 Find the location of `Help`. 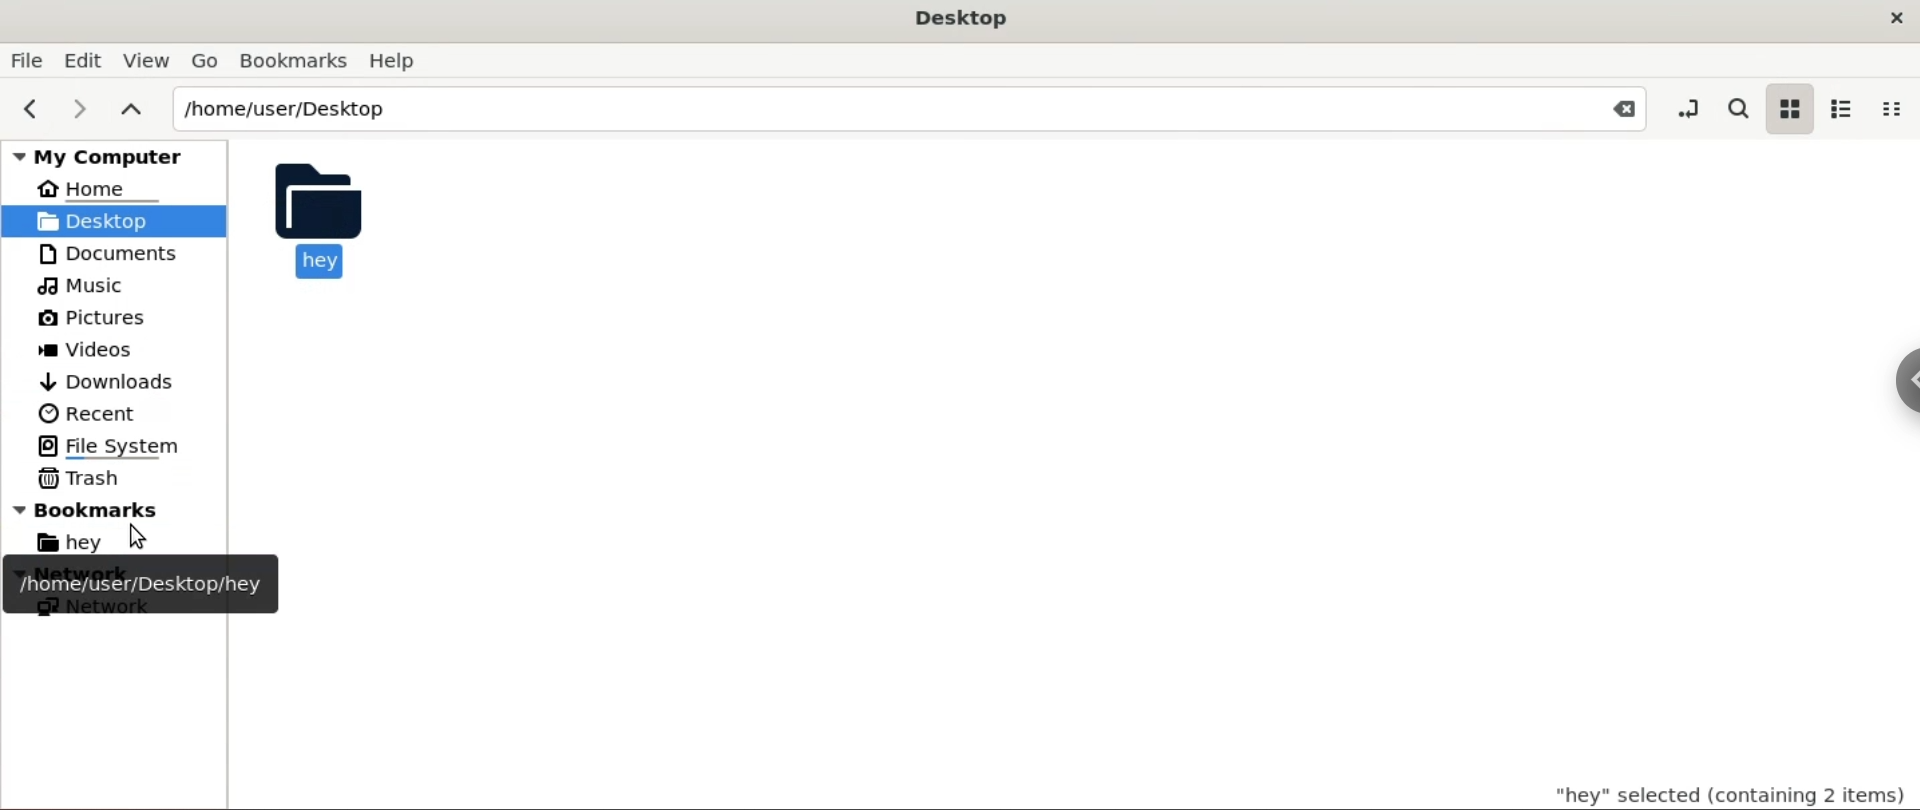

Help is located at coordinates (398, 62).